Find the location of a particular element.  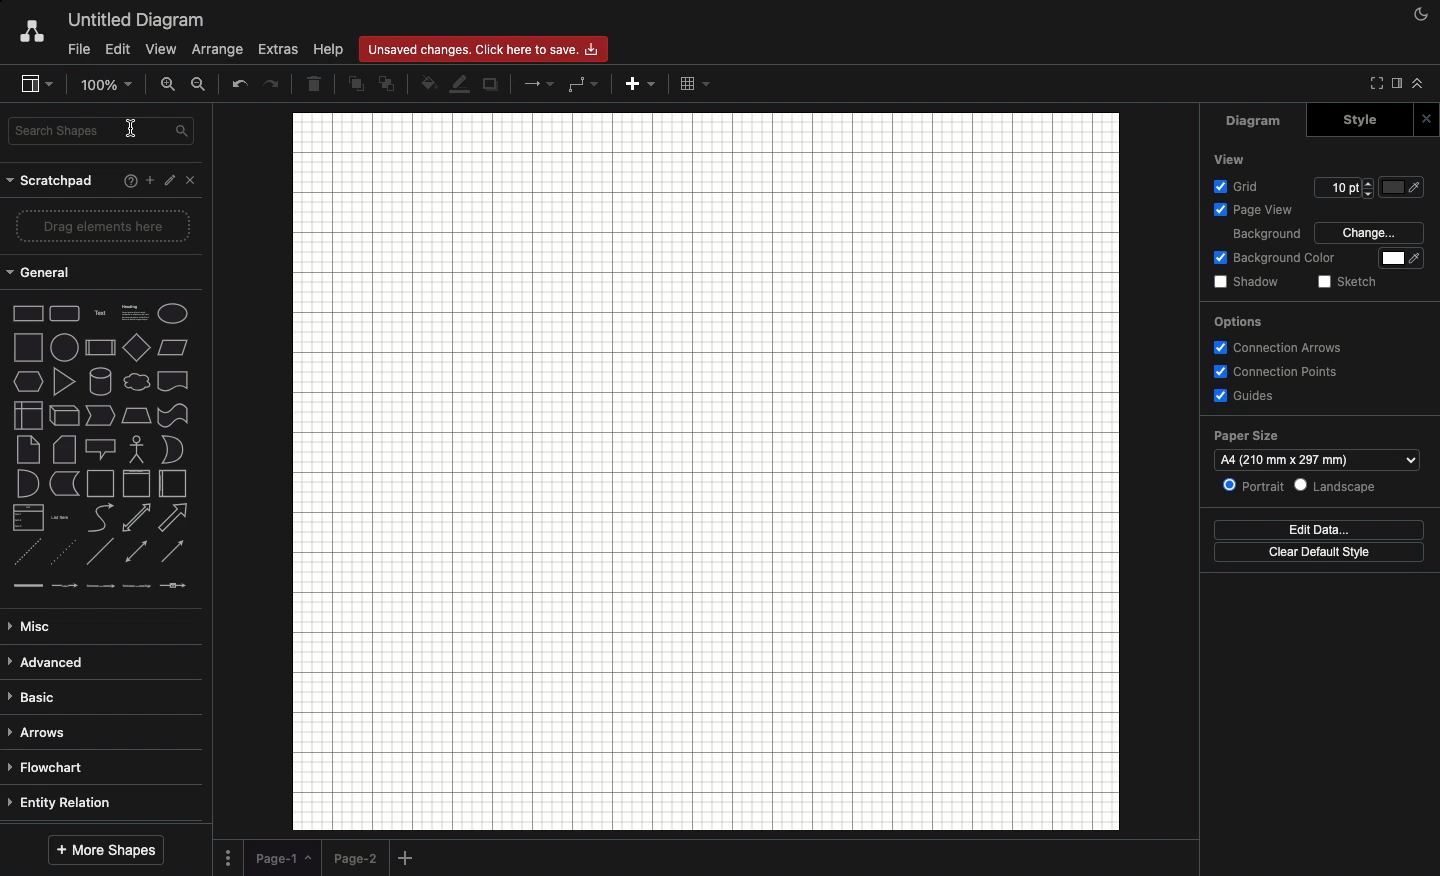

Add is located at coordinates (638, 87).